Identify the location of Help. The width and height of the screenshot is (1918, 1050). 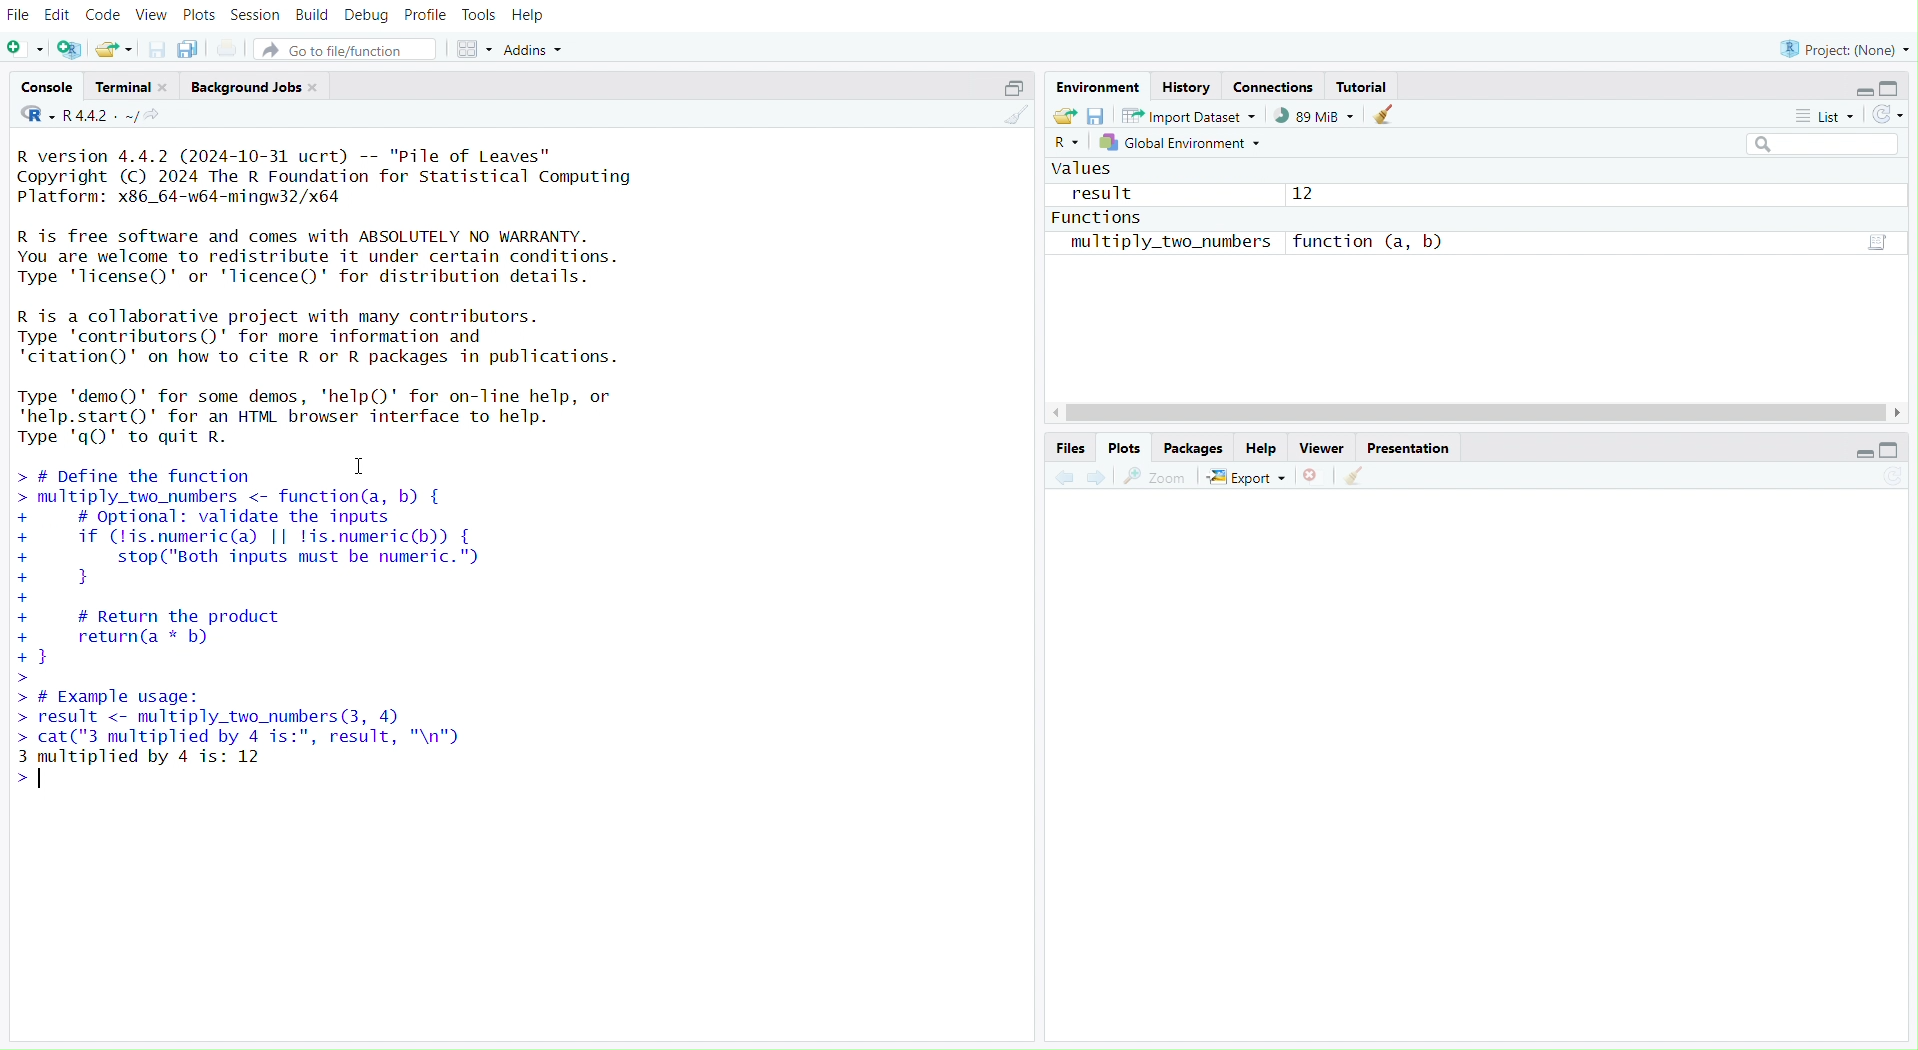
(535, 16).